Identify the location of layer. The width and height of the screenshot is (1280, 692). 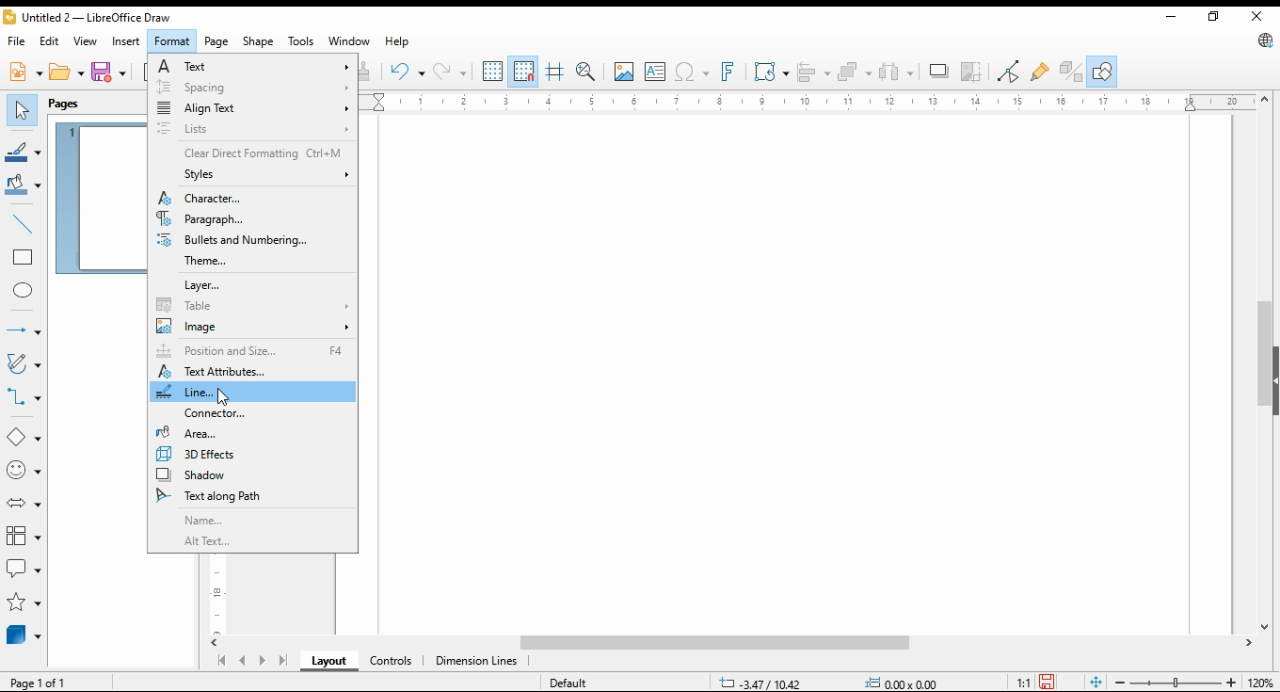
(251, 283).